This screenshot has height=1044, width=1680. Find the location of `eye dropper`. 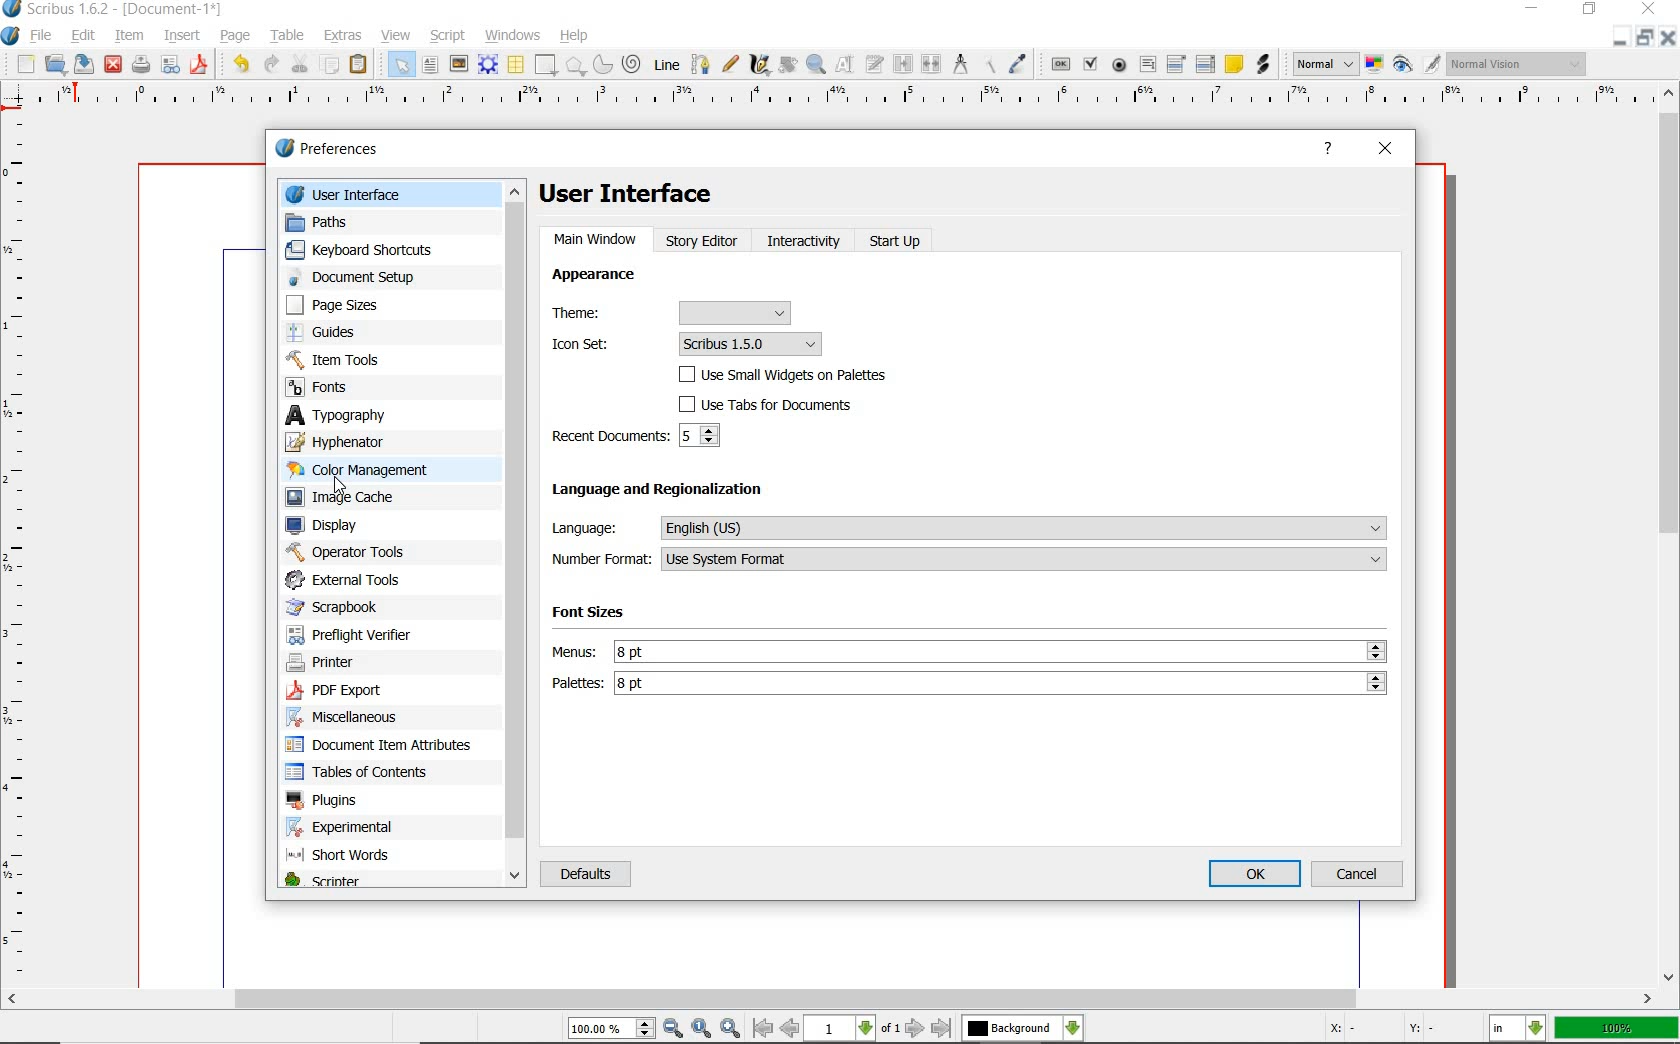

eye dropper is located at coordinates (1020, 63).